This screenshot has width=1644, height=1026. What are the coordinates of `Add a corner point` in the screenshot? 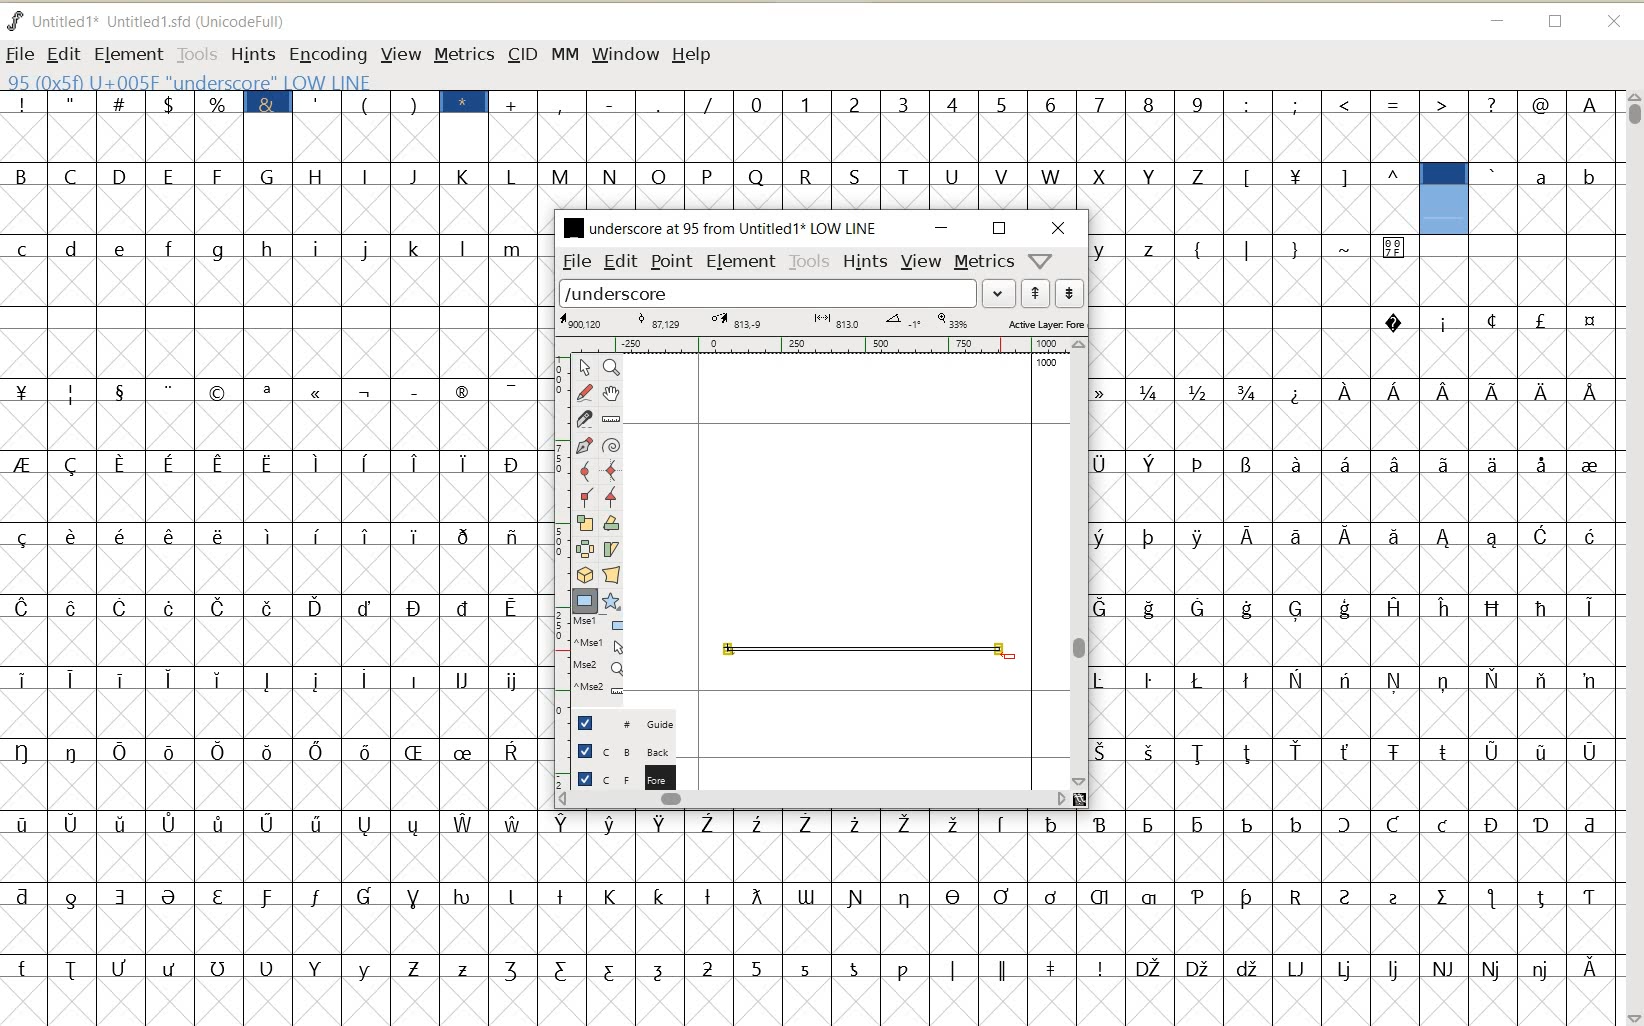 It's located at (586, 496).